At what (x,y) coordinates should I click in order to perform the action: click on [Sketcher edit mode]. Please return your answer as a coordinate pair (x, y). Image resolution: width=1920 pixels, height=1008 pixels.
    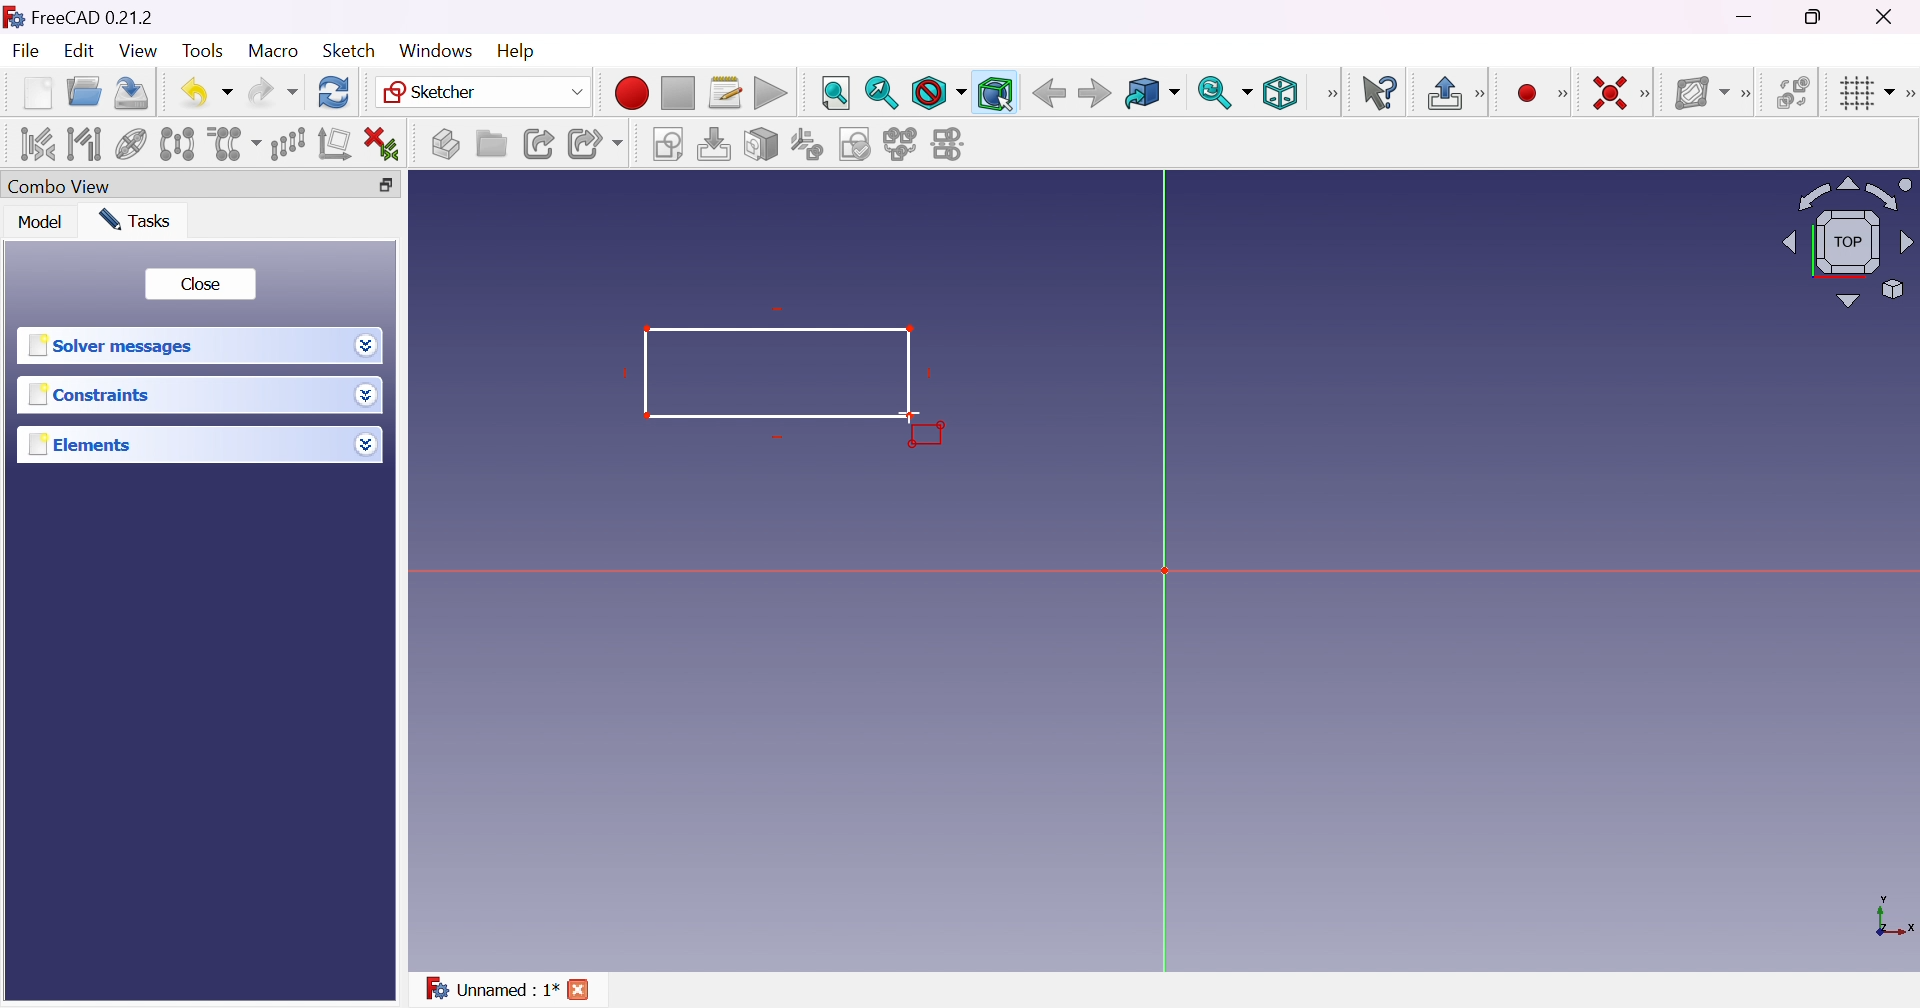
    Looking at the image, I should click on (1483, 92).